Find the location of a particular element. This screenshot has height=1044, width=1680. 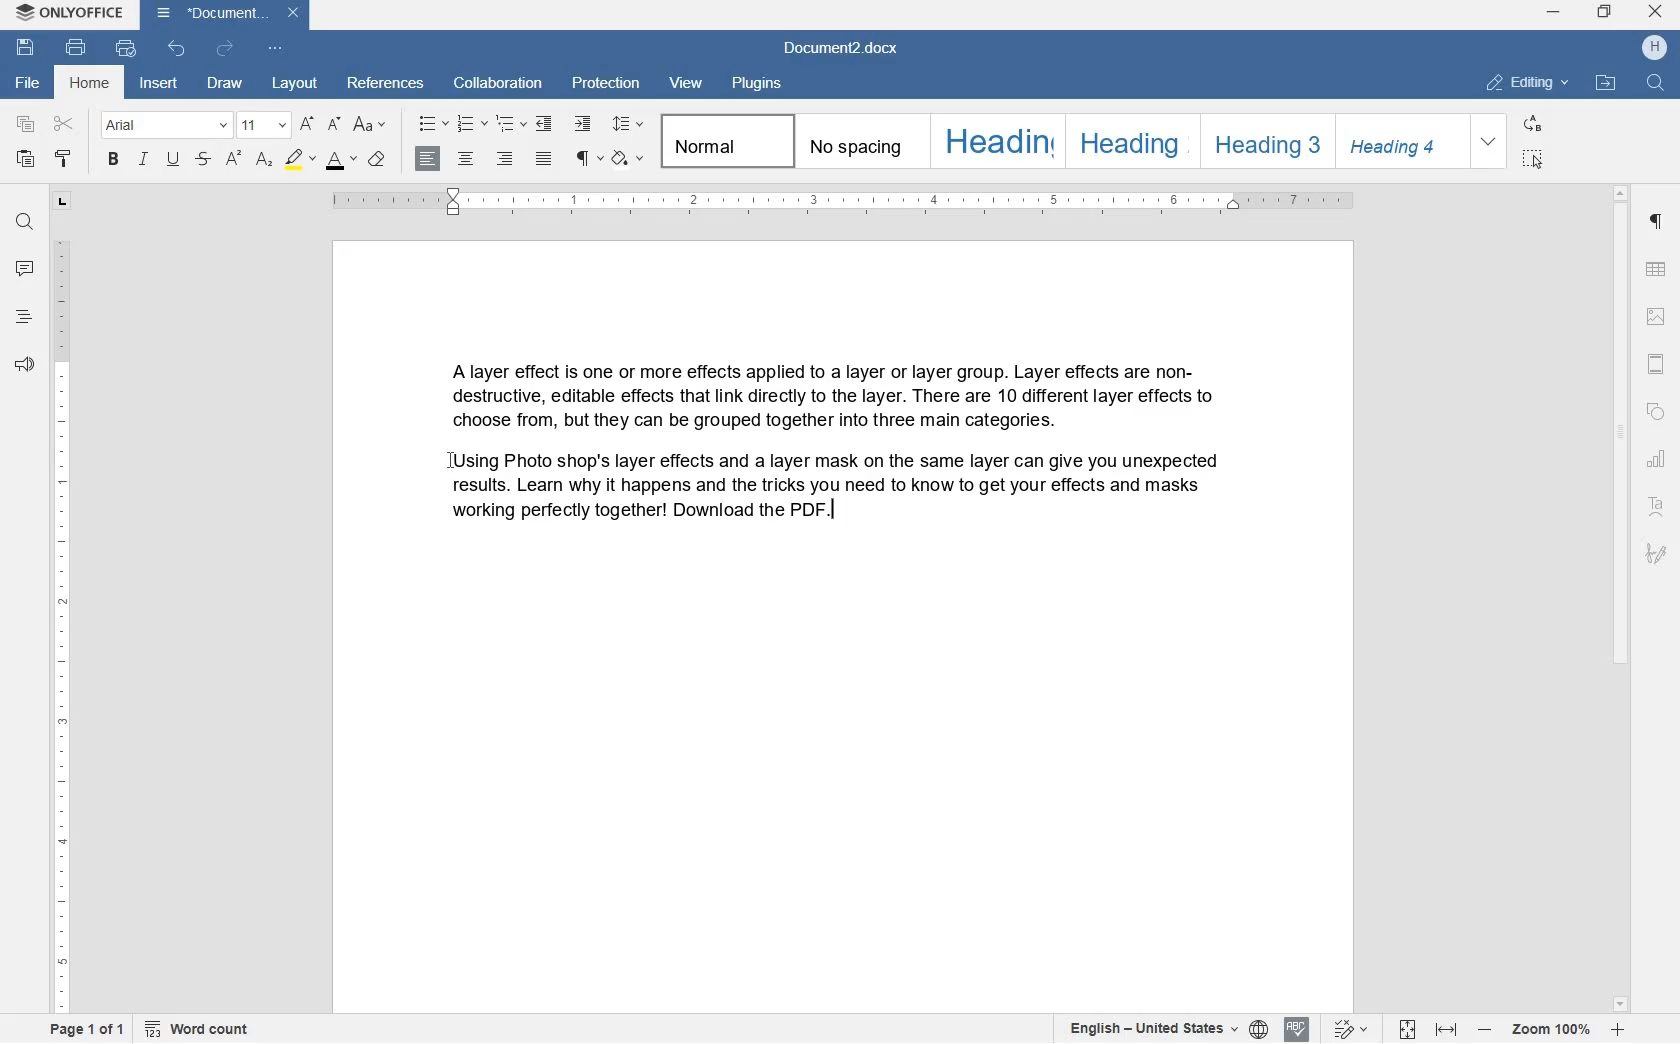

HIGHLIGHT COLOR is located at coordinates (298, 159).